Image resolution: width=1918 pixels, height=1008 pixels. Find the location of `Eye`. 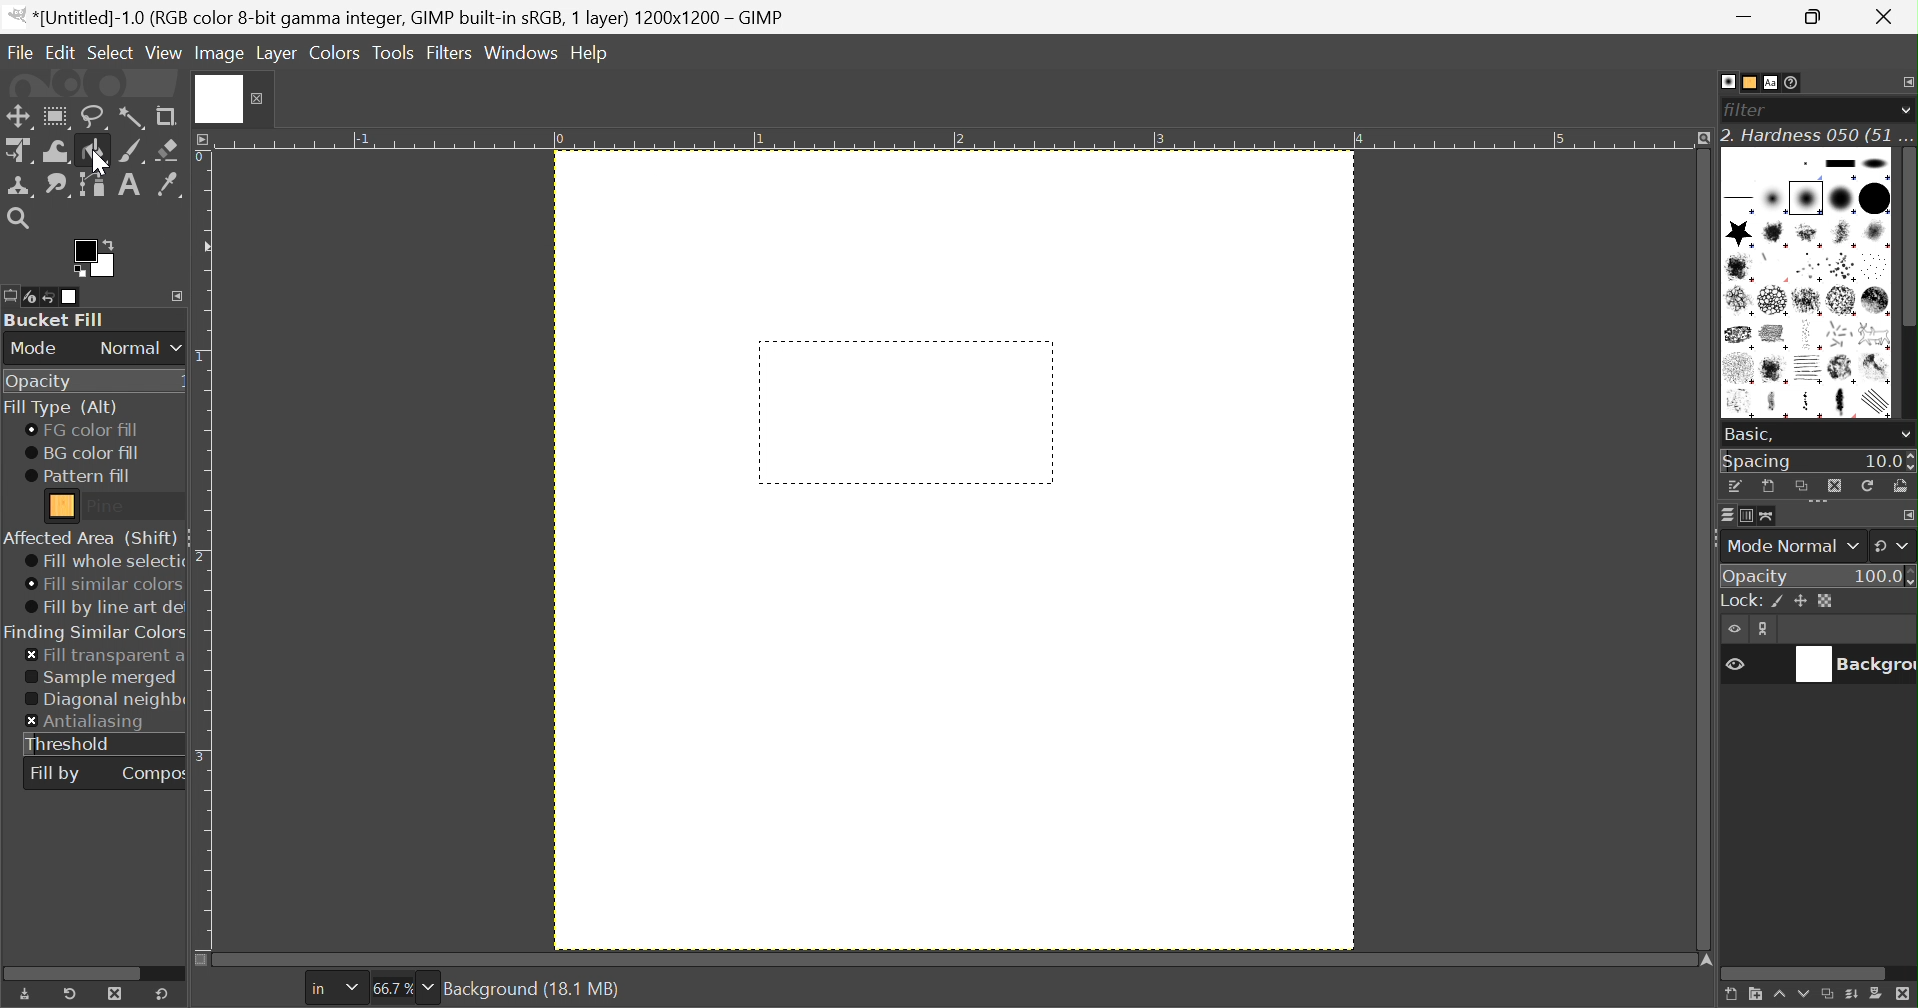

Eye is located at coordinates (1733, 662).